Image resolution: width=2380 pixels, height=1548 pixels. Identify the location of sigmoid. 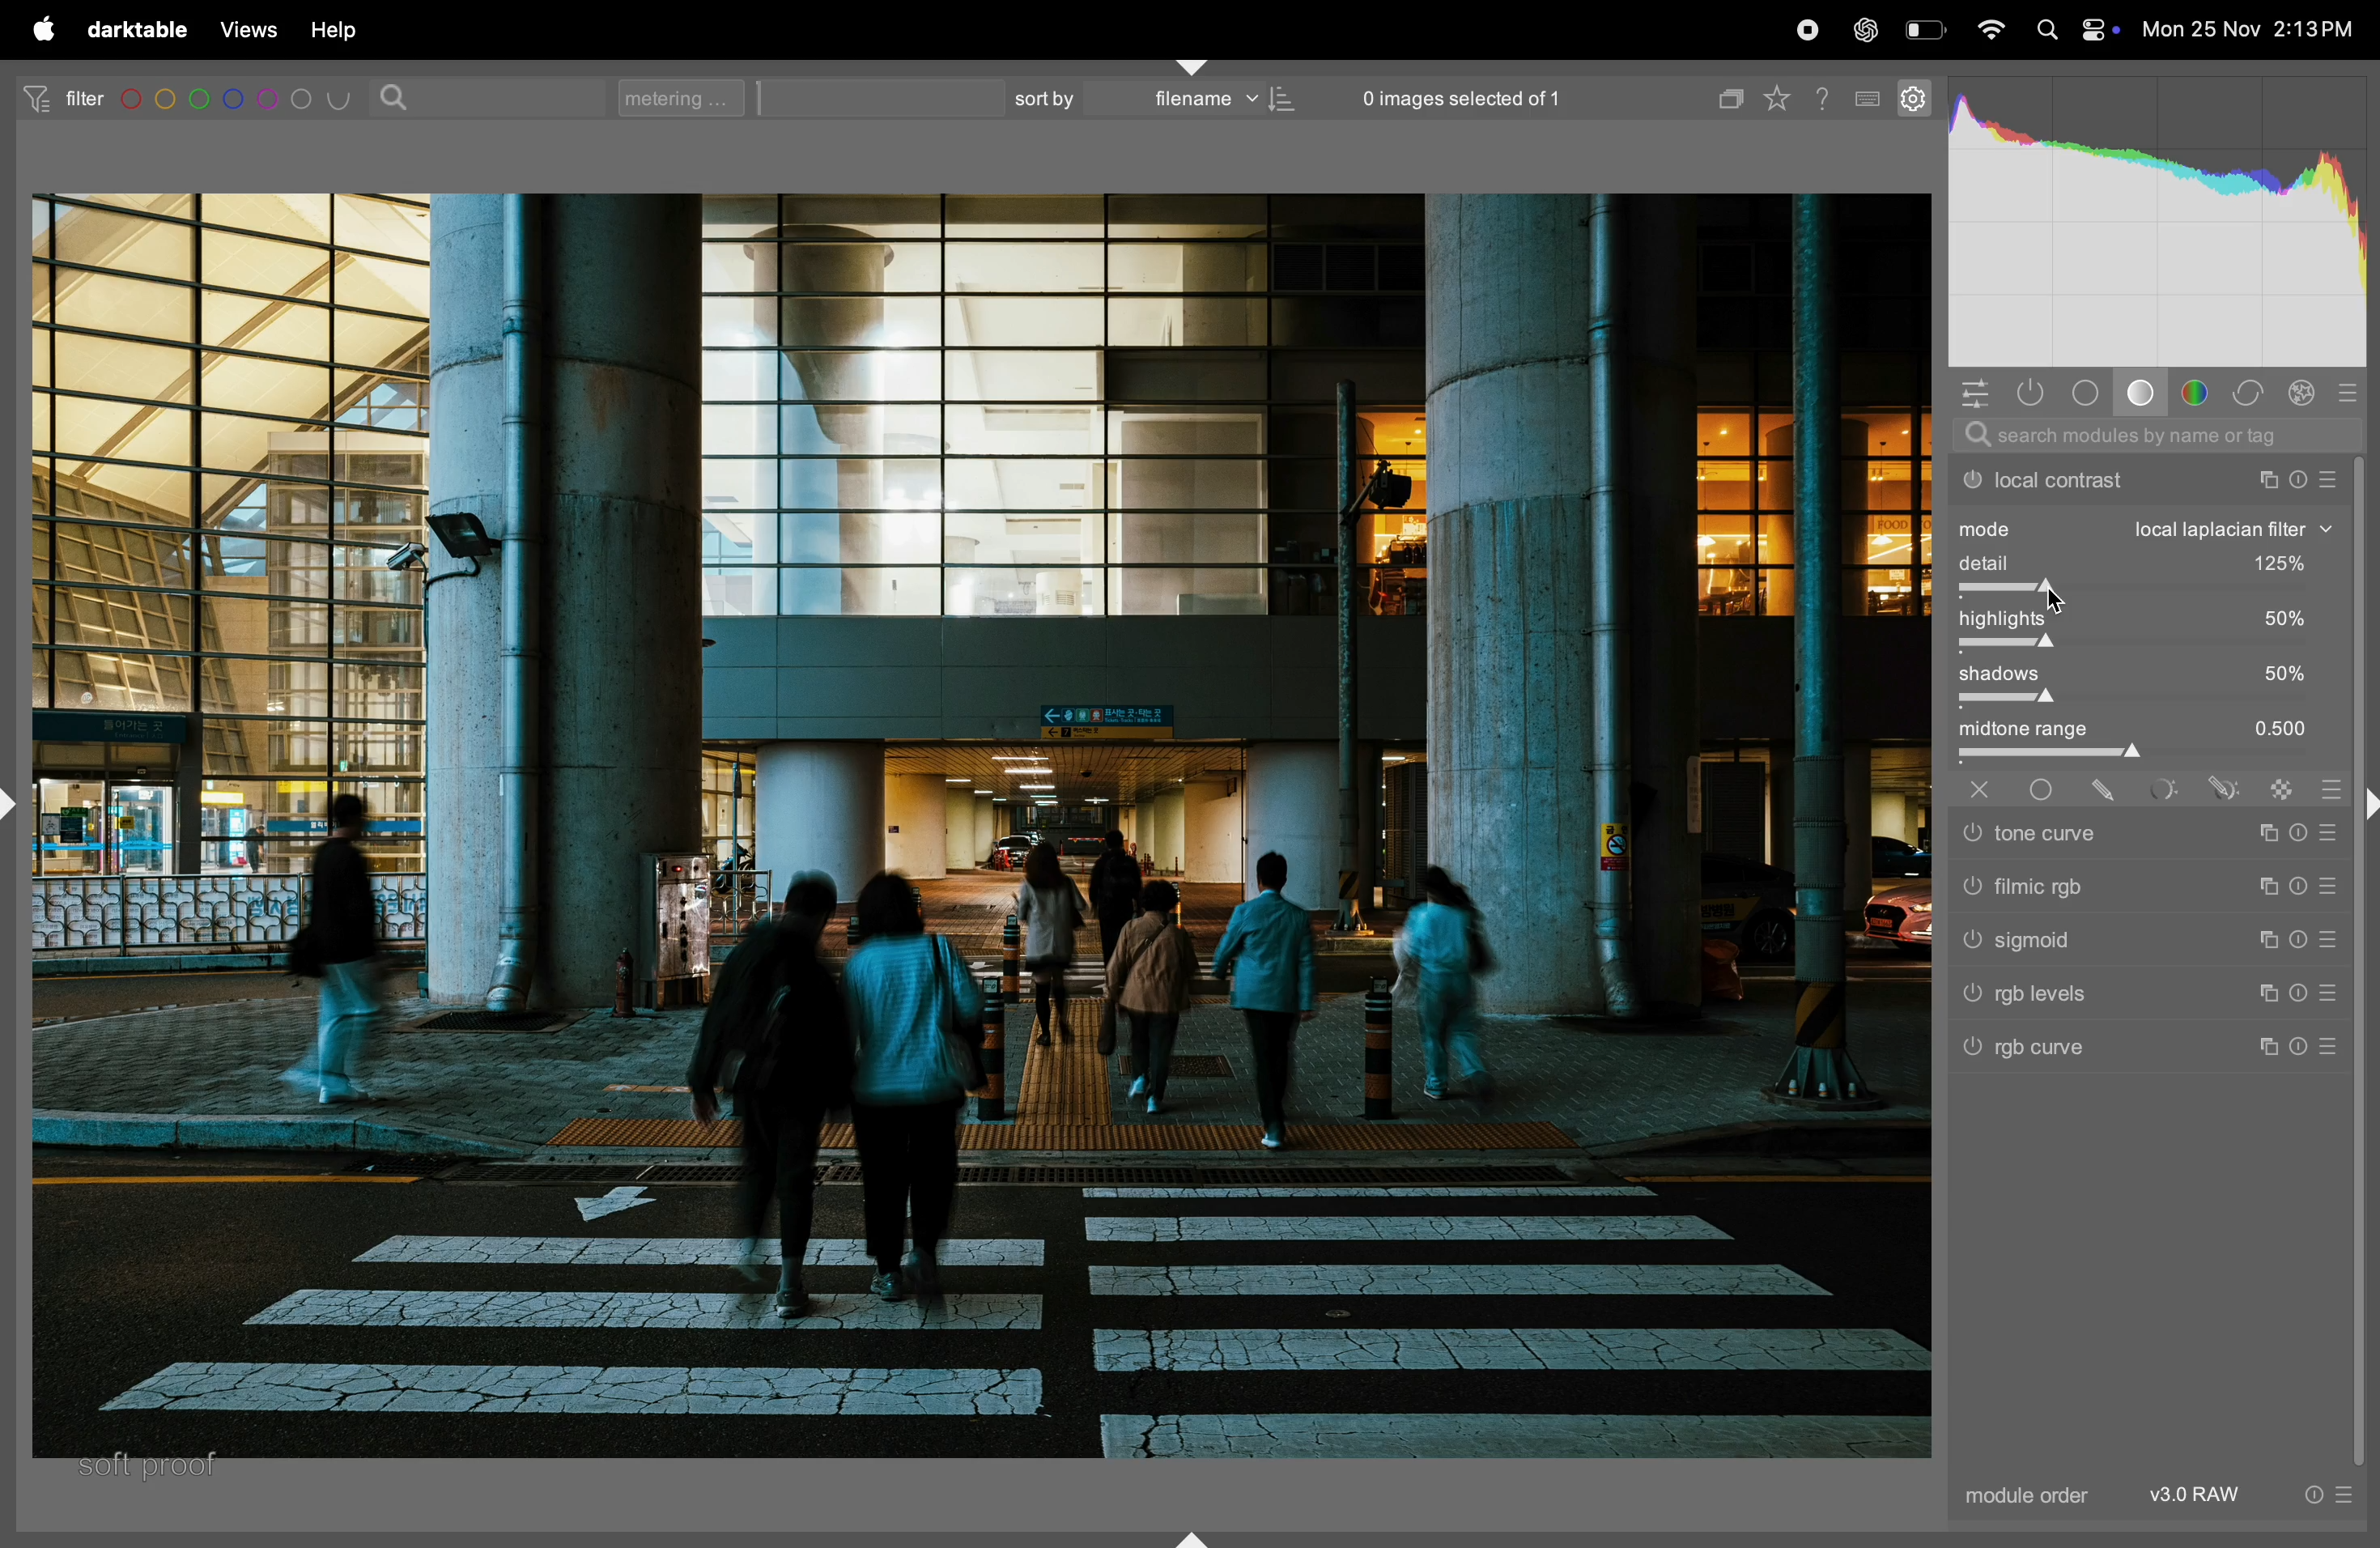
(2132, 941).